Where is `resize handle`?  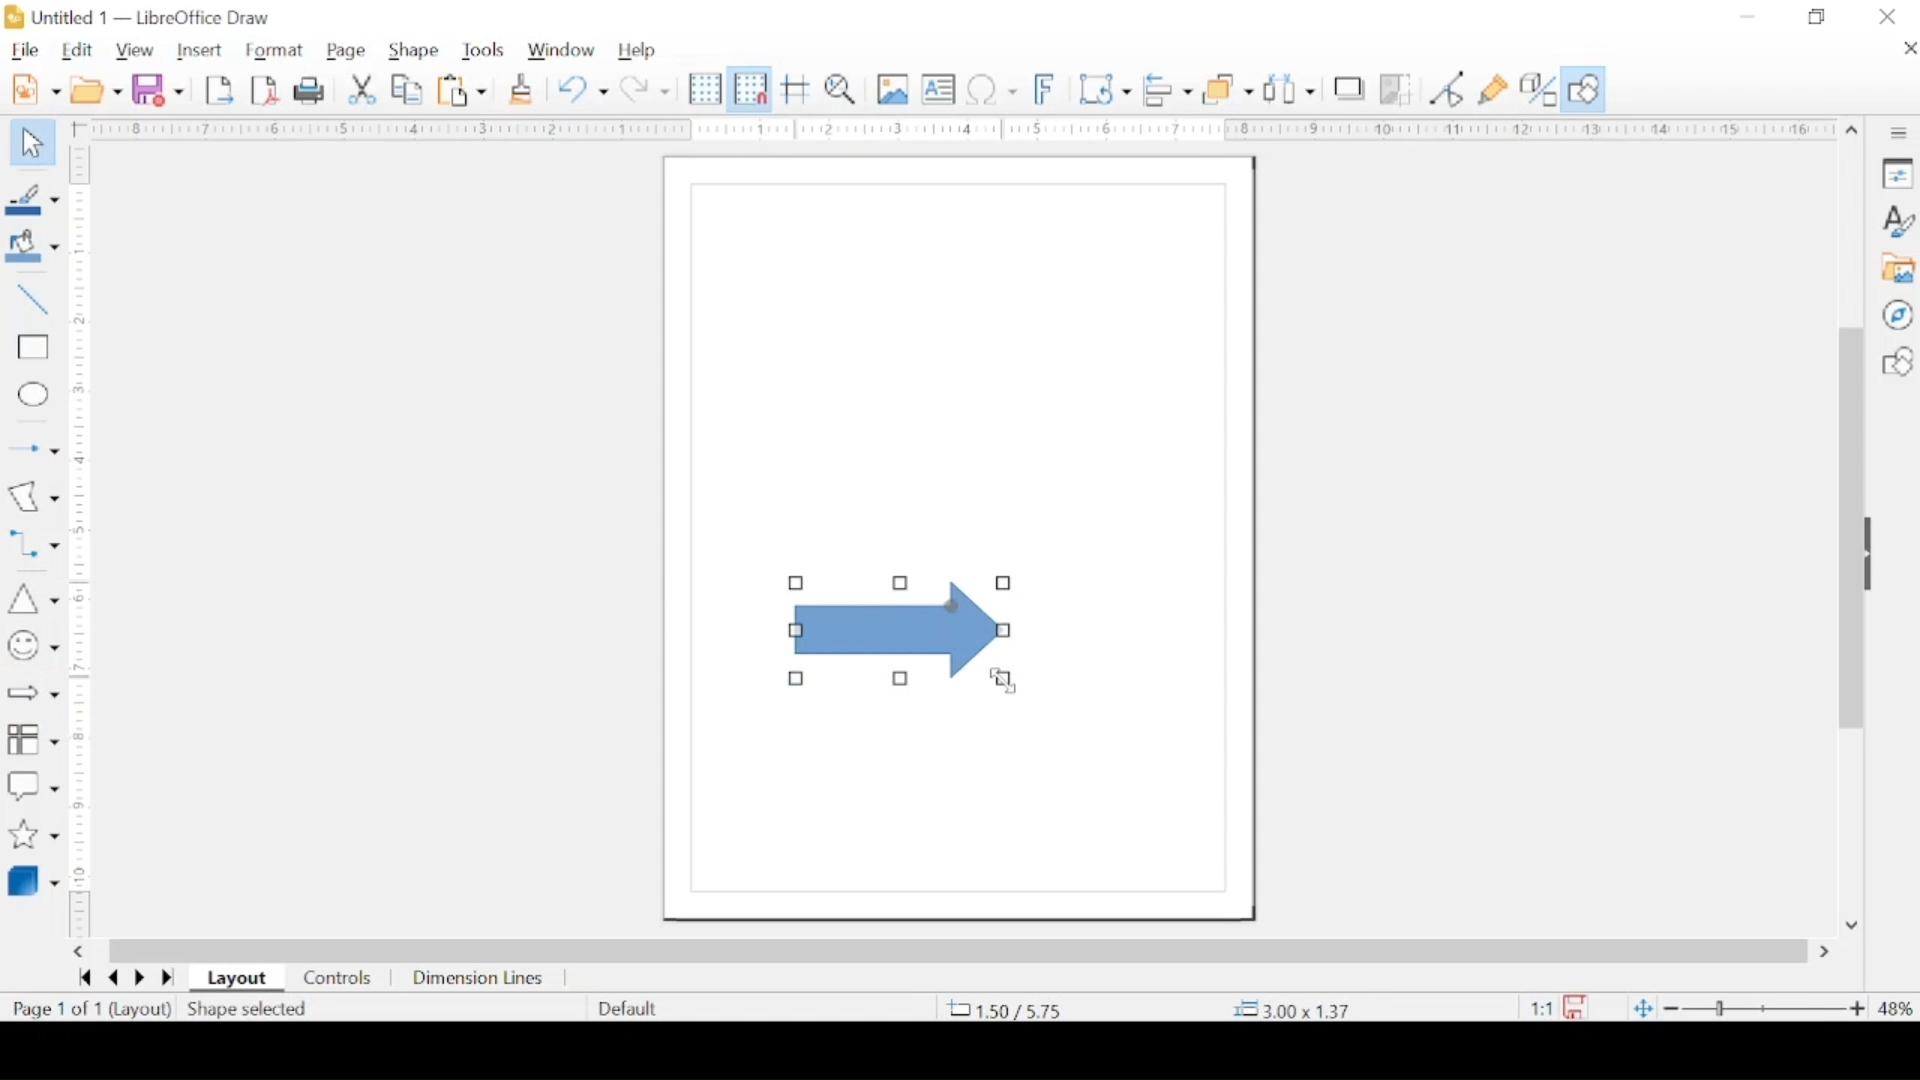 resize handle is located at coordinates (901, 678).